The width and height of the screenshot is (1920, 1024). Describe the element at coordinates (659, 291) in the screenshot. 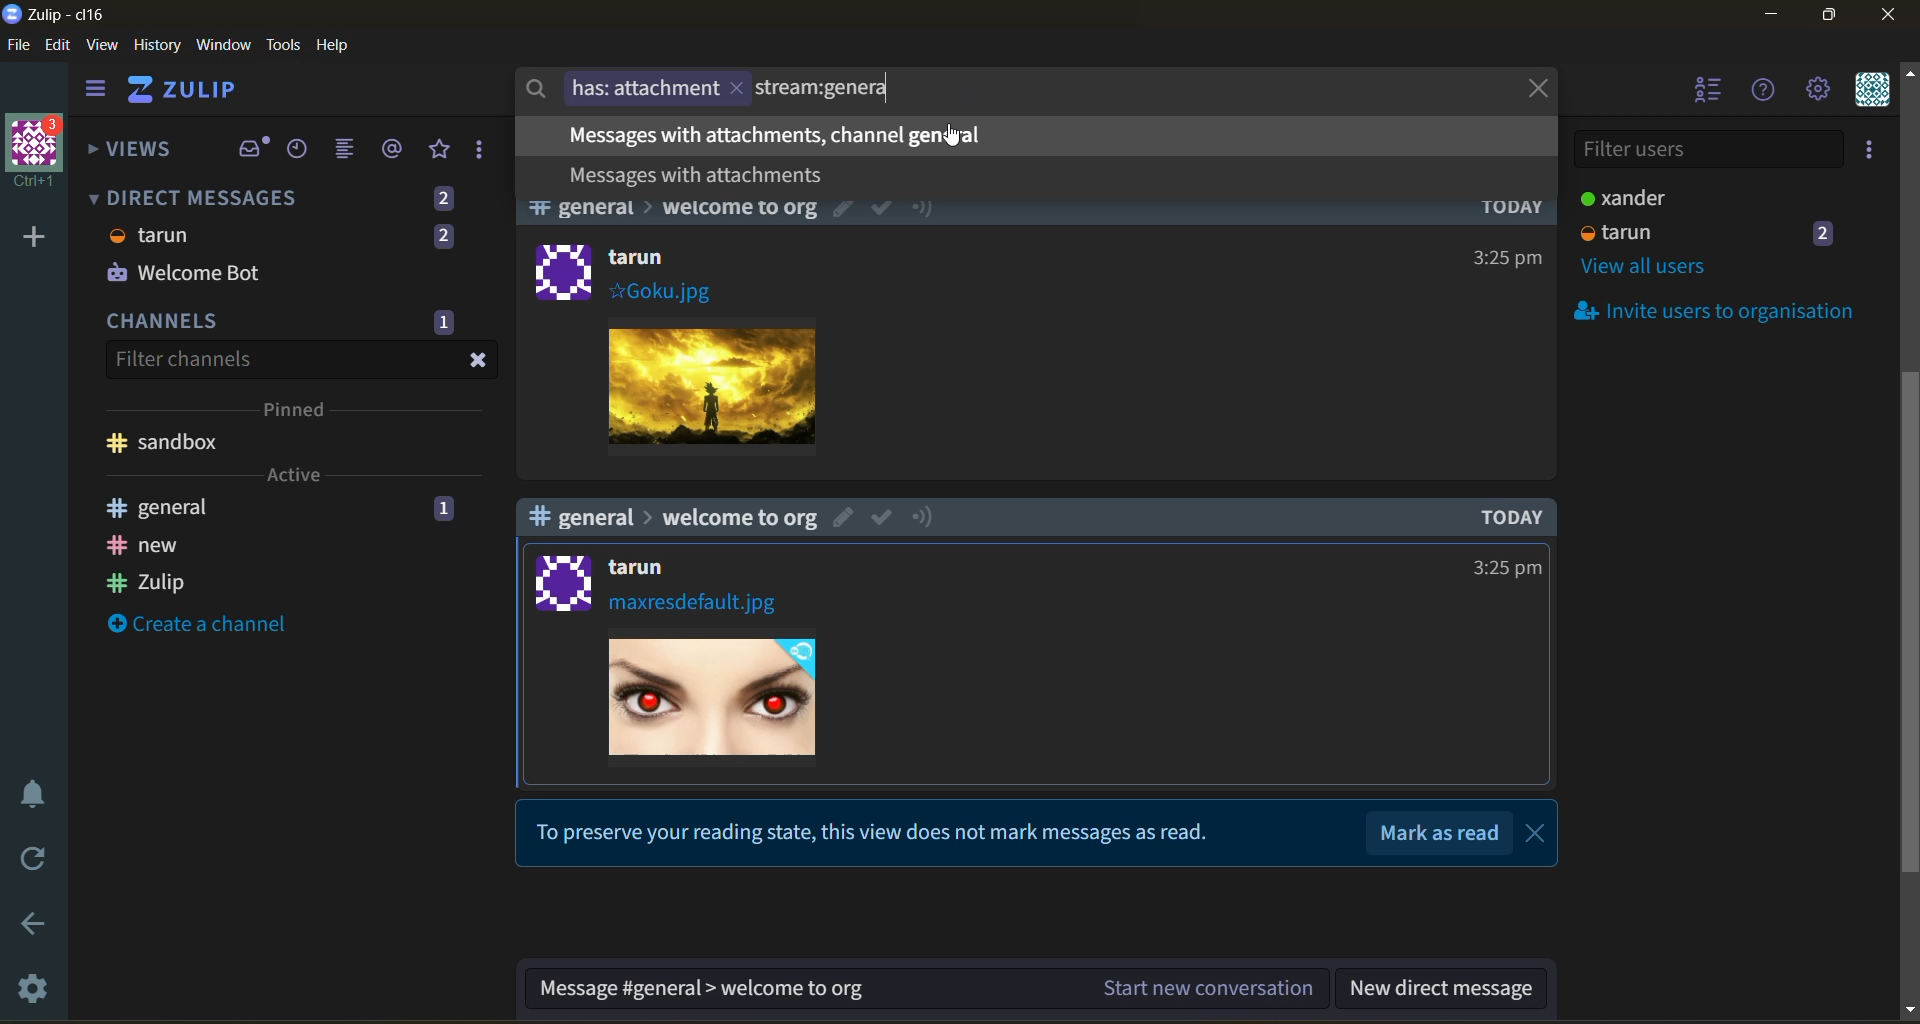

I see `#Goku.jpg` at that location.